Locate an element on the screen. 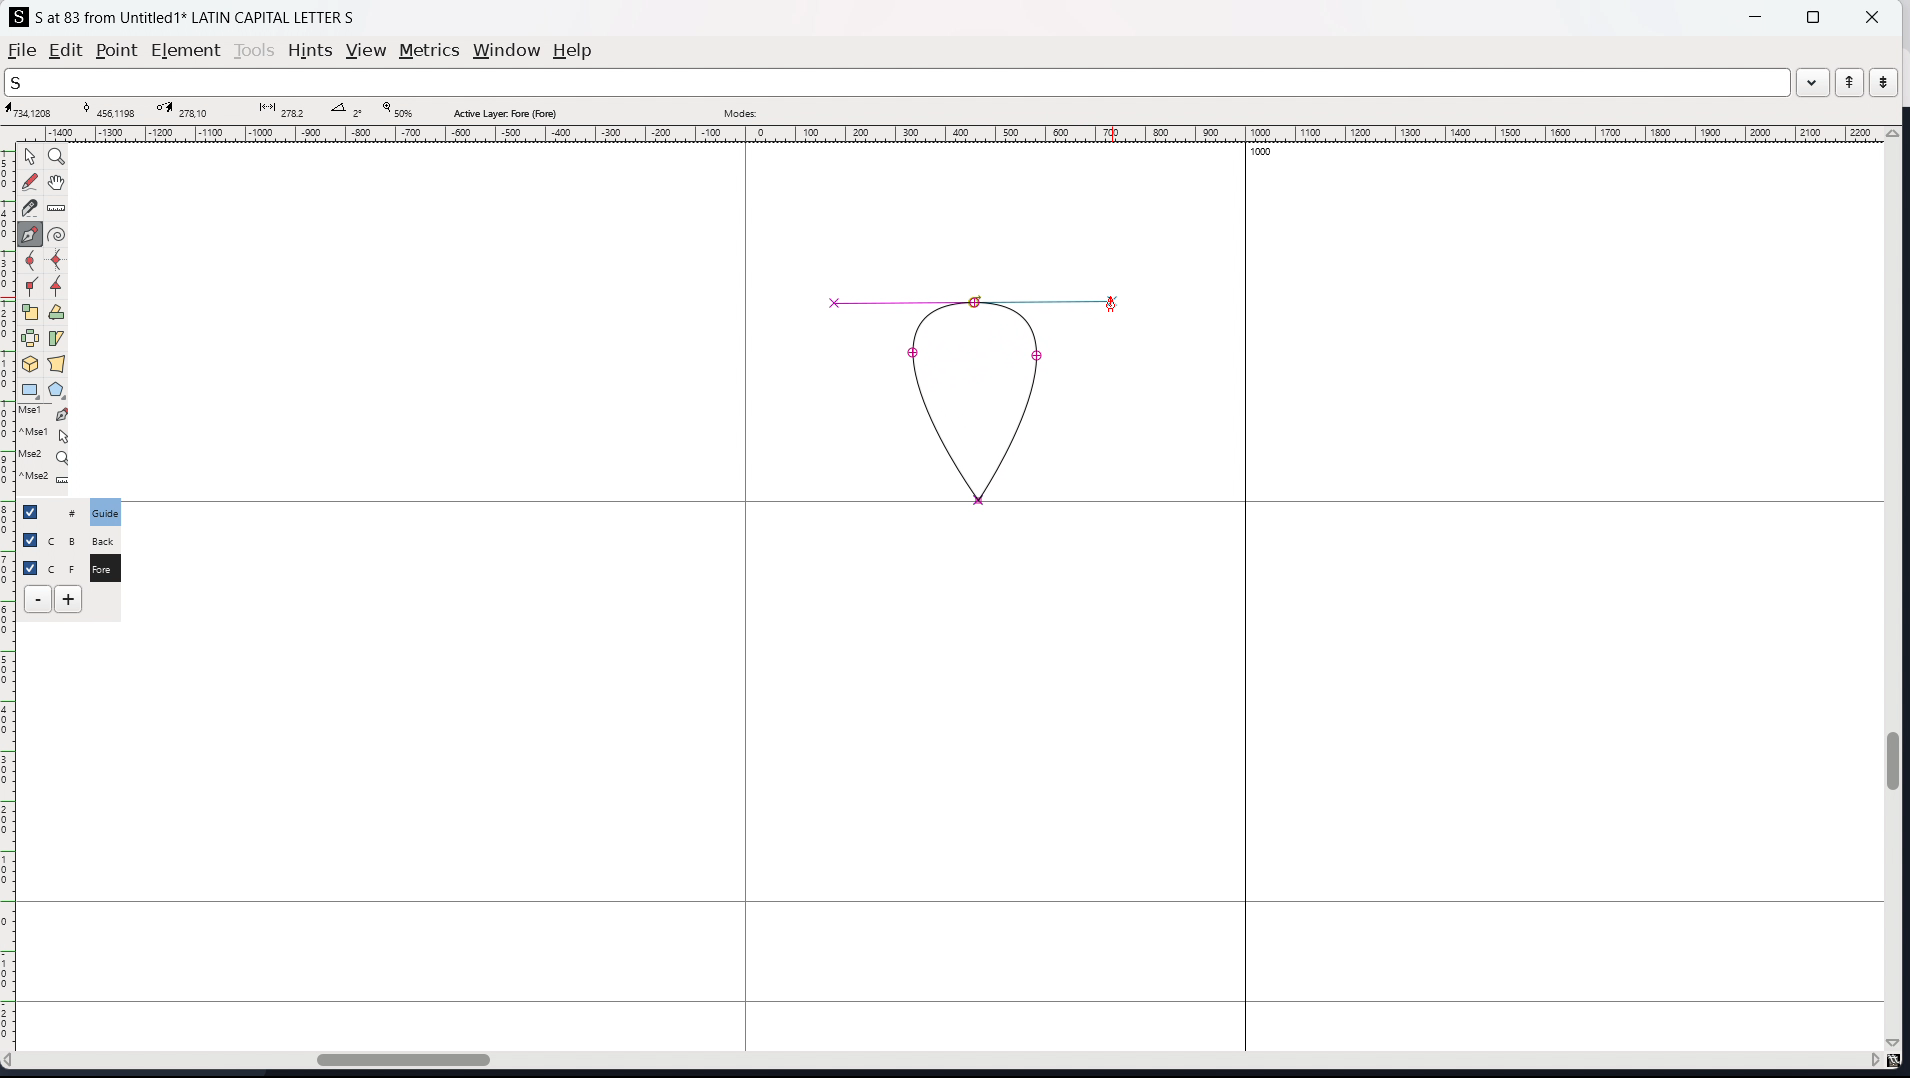 The width and height of the screenshot is (1910, 1078). point is located at coordinates (115, 52).